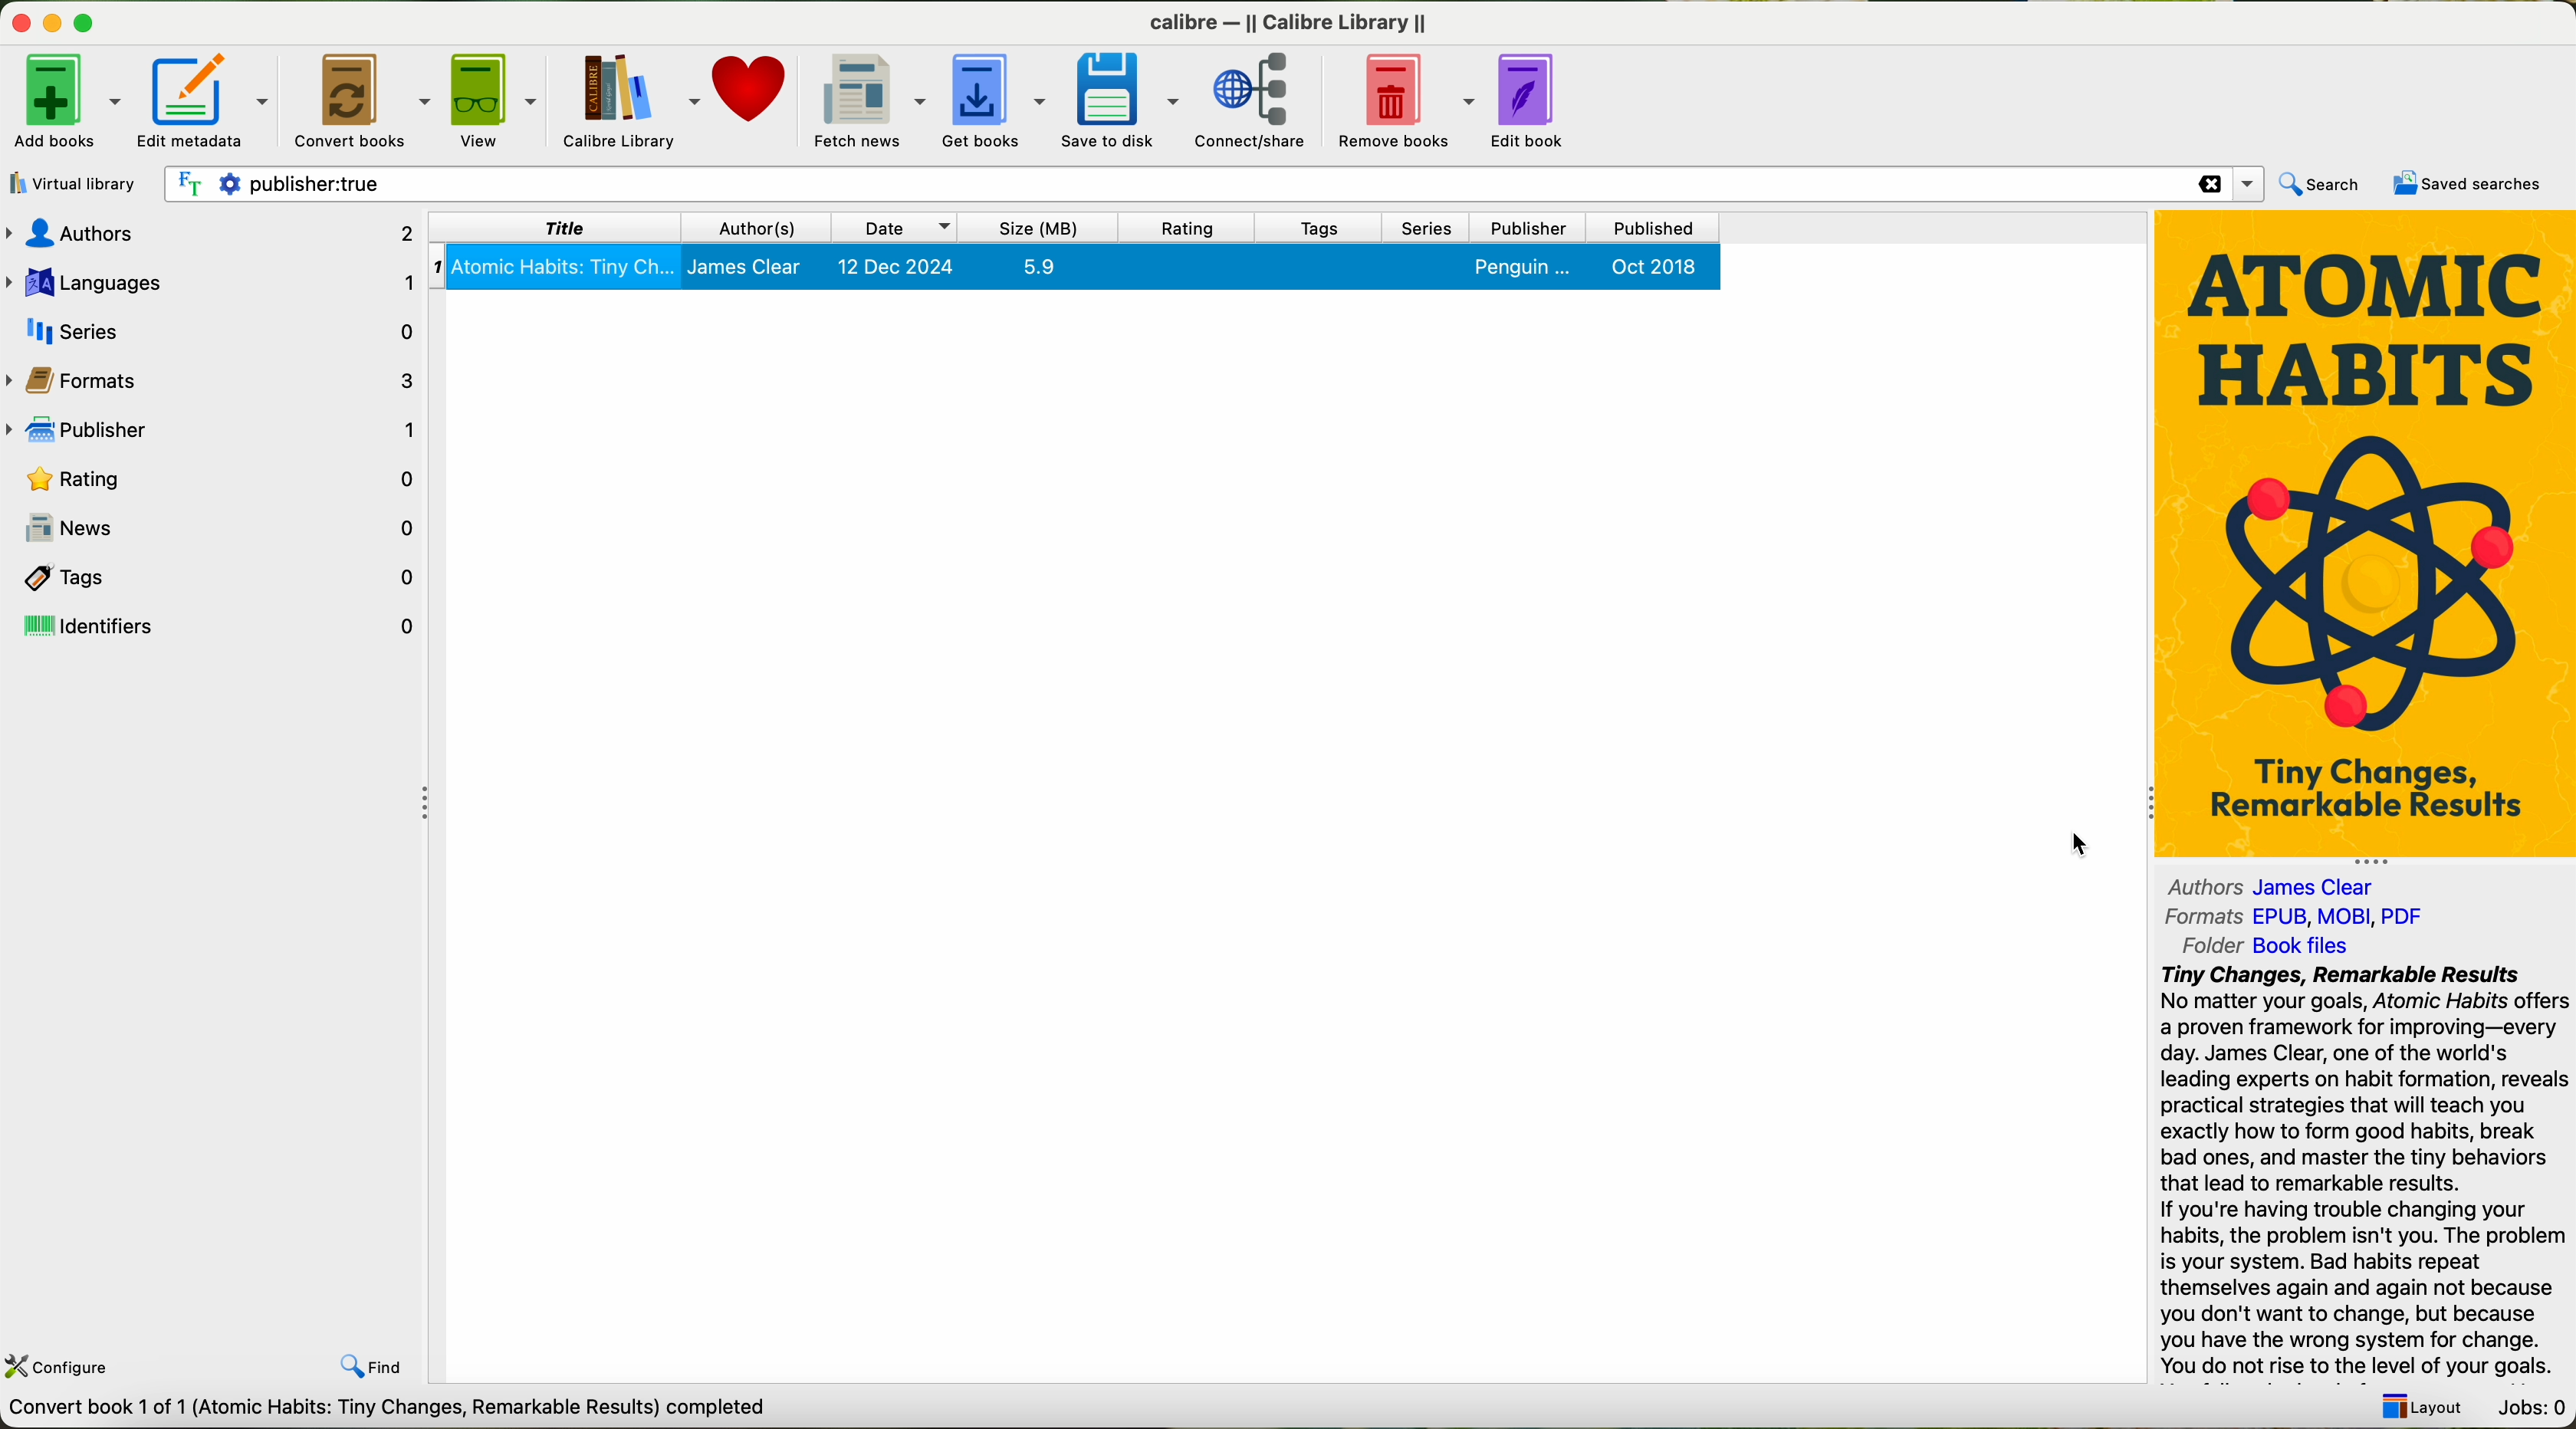 Image resolution: width=2576 pixels, height=1429 pixels. Describe the element at coordinates (377, 1367) in the screenshot. I see `find` at that location.